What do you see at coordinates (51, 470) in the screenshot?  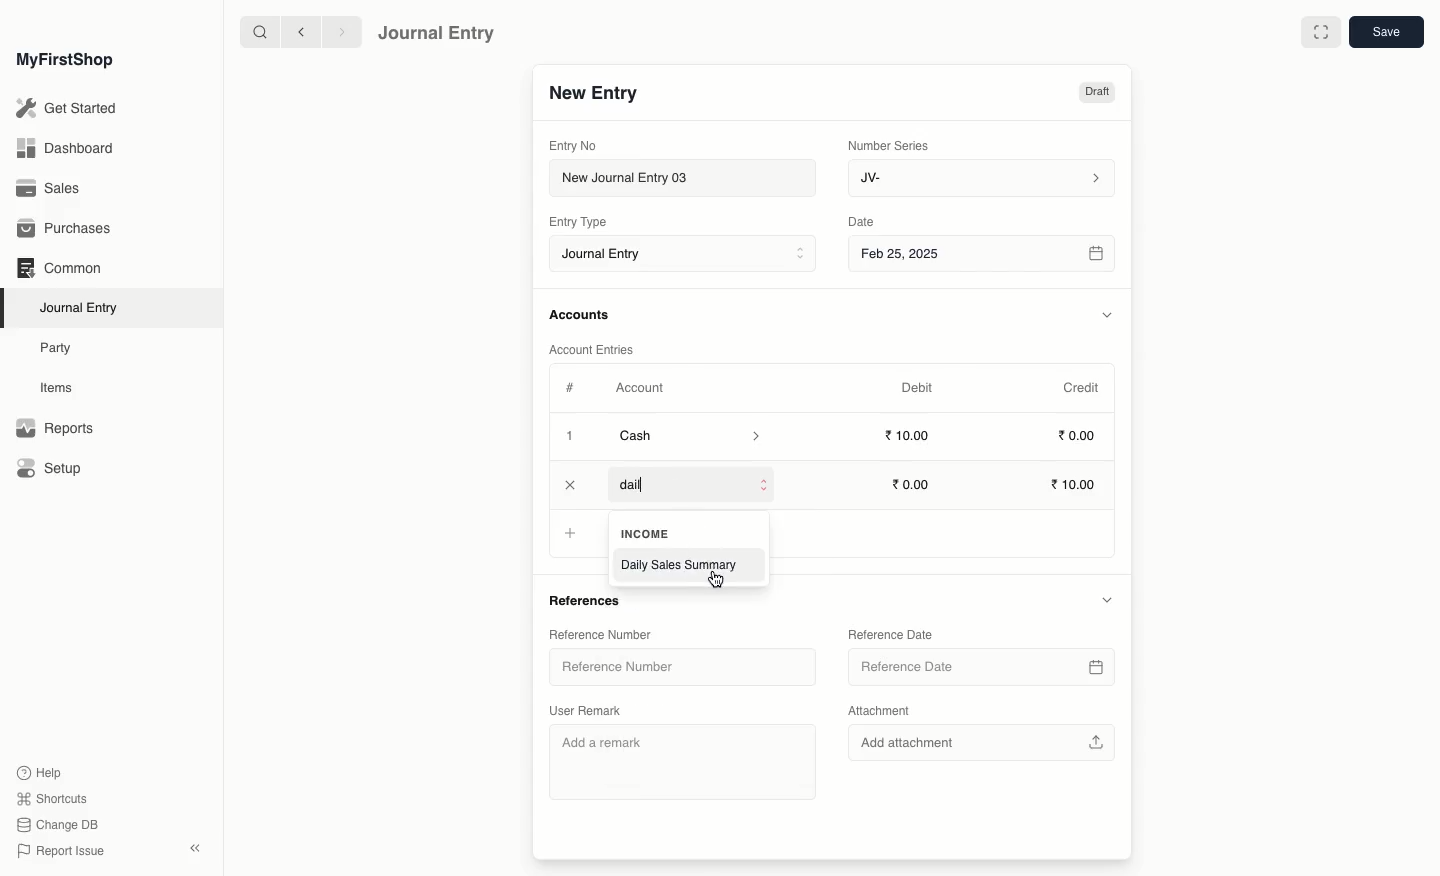 I see `Setup` at bounding box center [51, 470].